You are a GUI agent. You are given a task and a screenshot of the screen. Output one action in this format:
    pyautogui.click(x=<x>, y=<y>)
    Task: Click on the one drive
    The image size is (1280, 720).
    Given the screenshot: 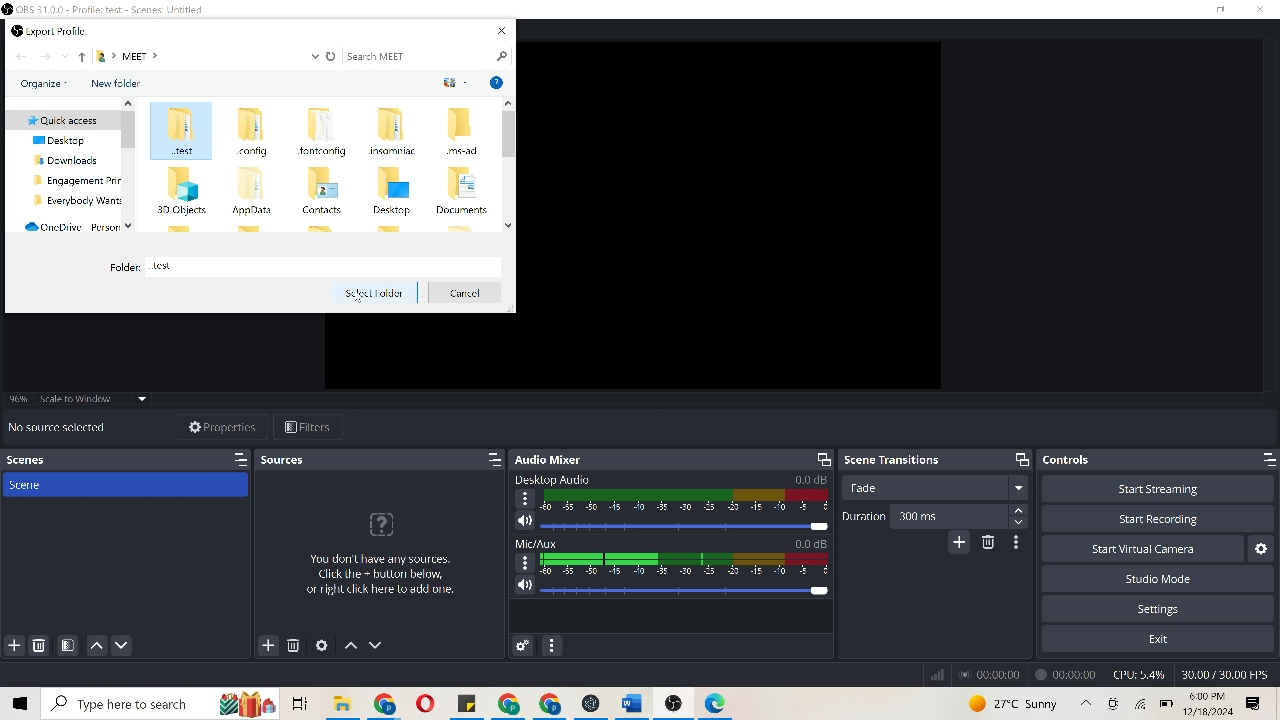 What is the action you would take?
    pyautogui.click(x=66, y=227)
    